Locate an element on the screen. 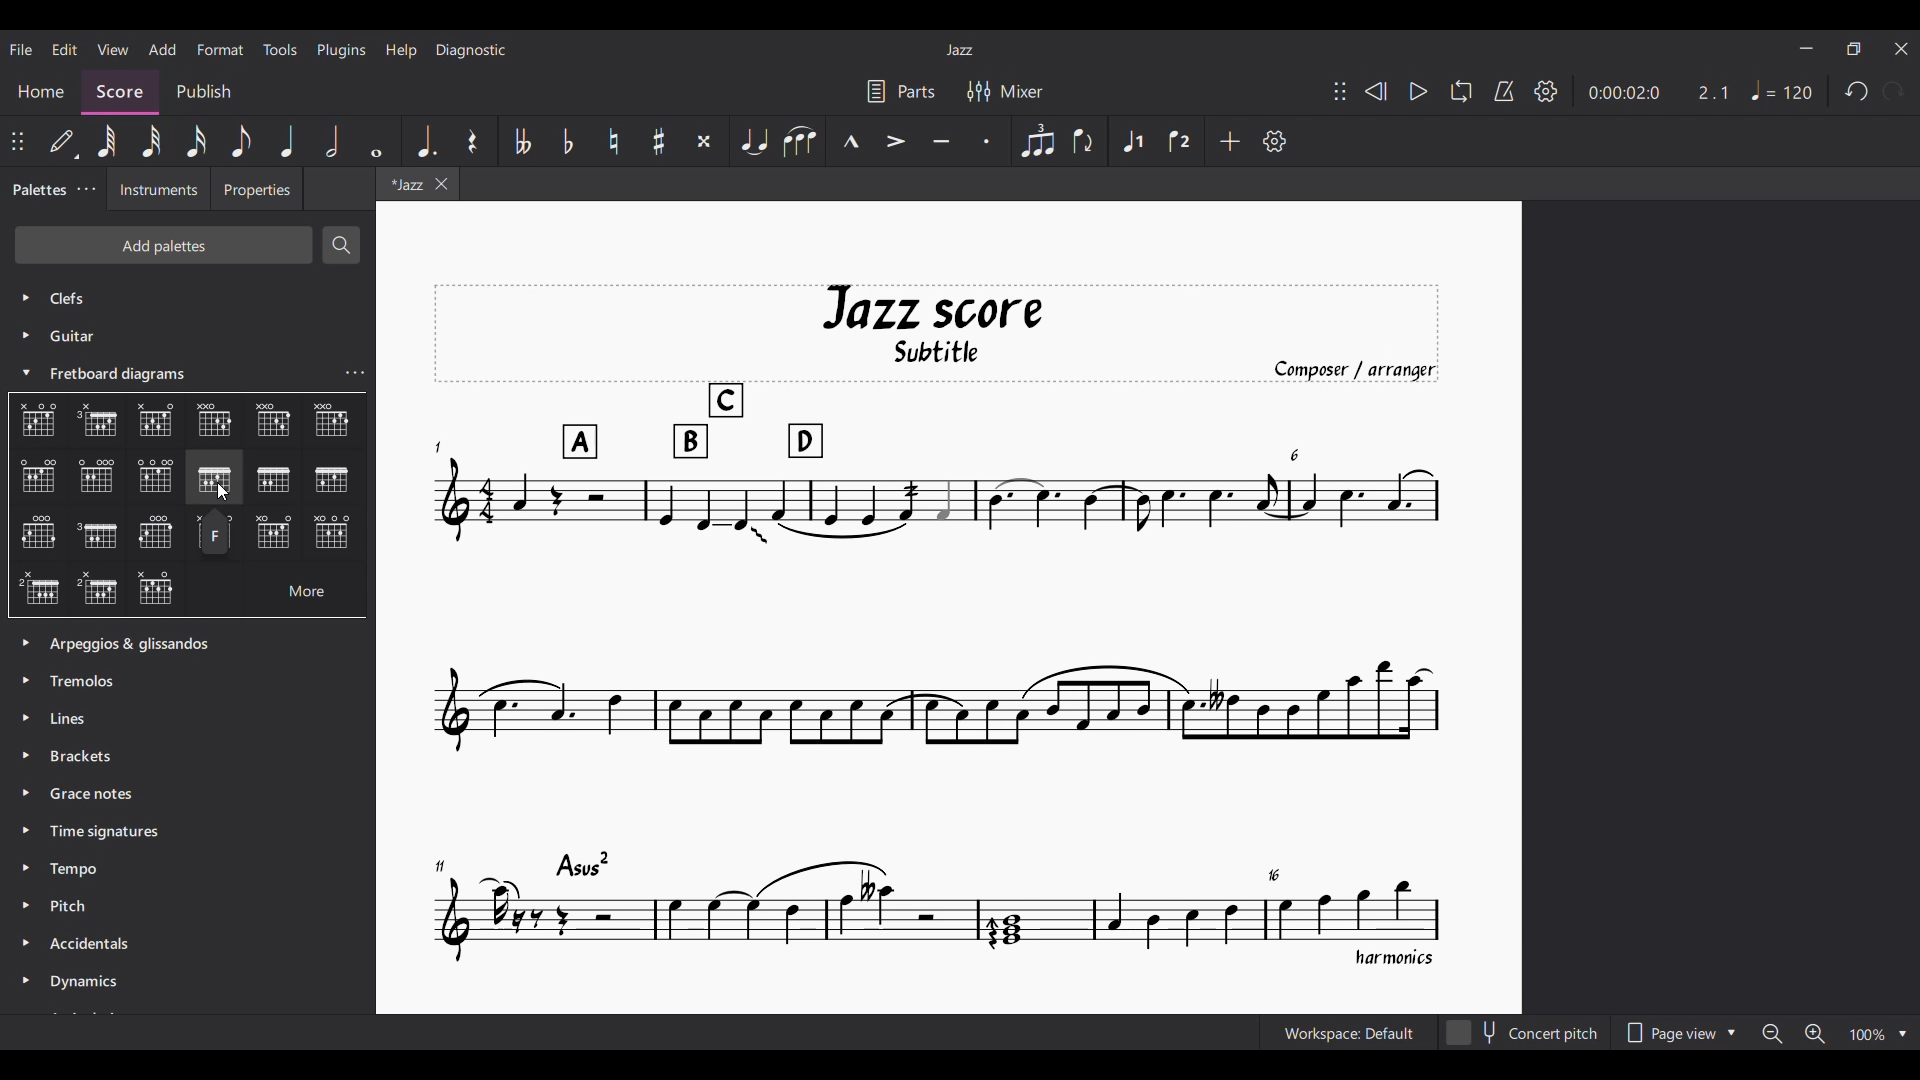 This screenshot has height=1080, width=1920. Loop playback is located at coordinates (1461, 91).